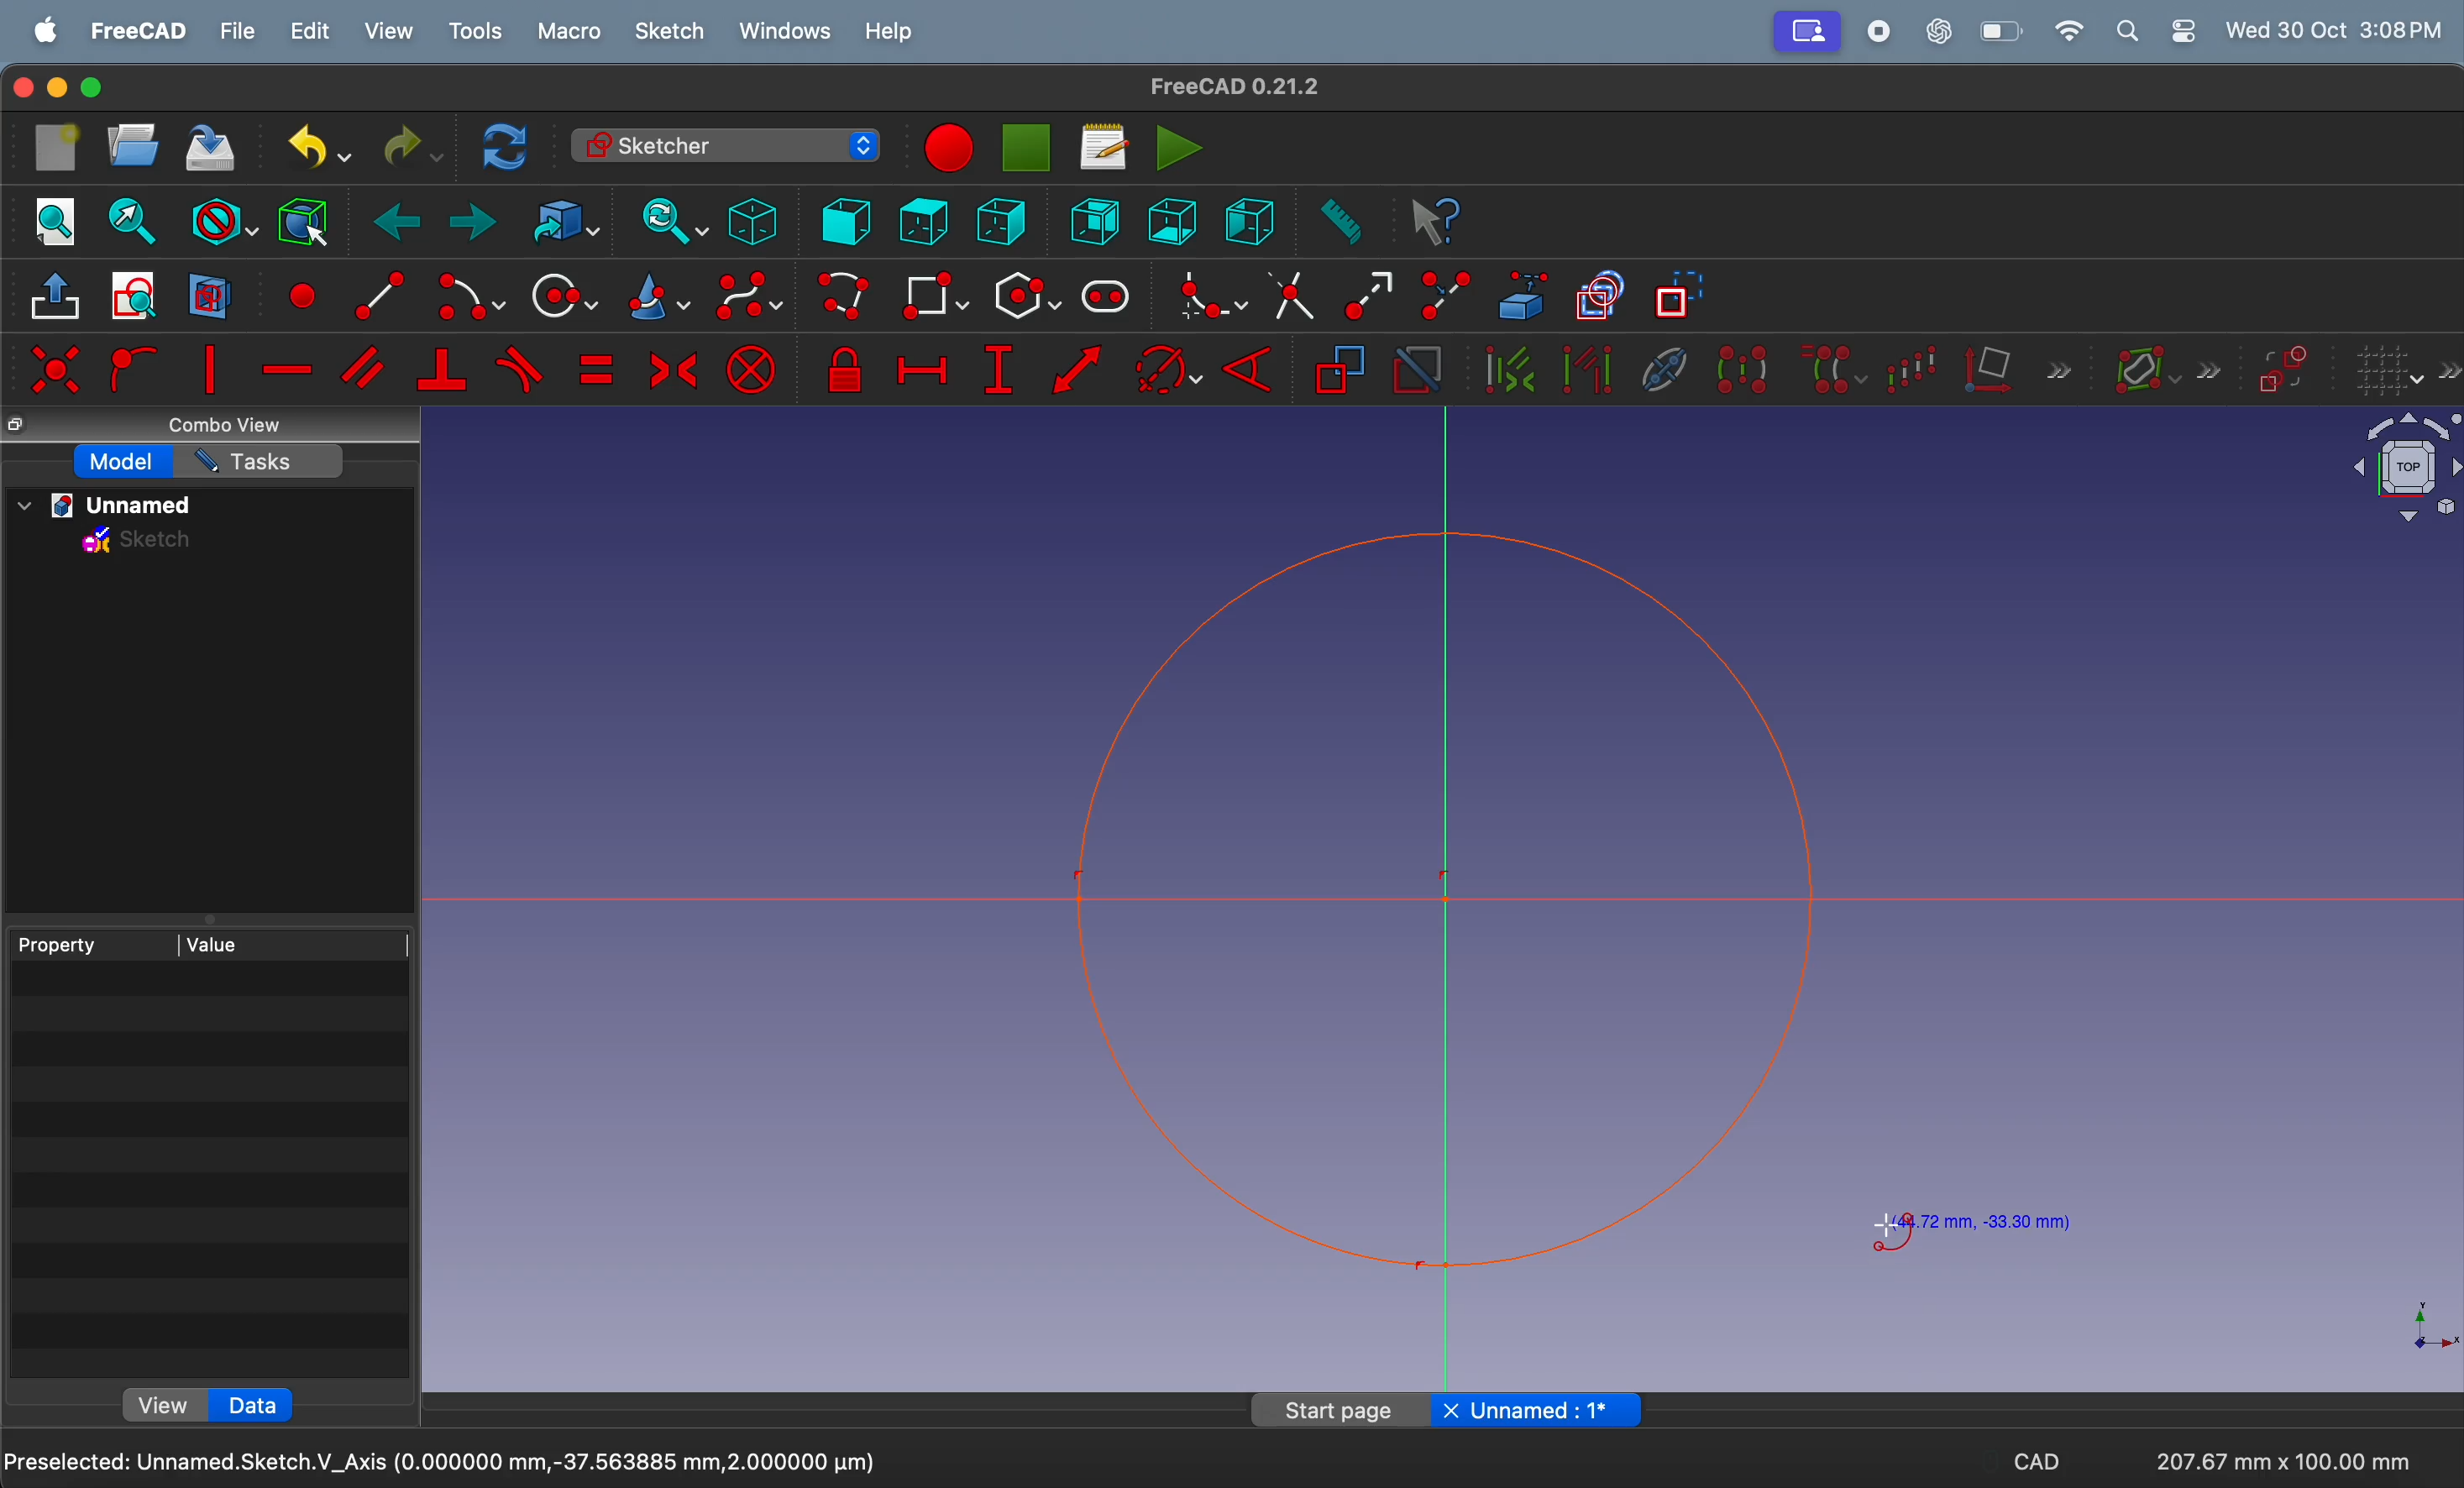 The image size is (2464, 1488). What do you see at coordinates (47, 31) in the screenshot?
I see `apple menu` at bounding box center [47, 31].